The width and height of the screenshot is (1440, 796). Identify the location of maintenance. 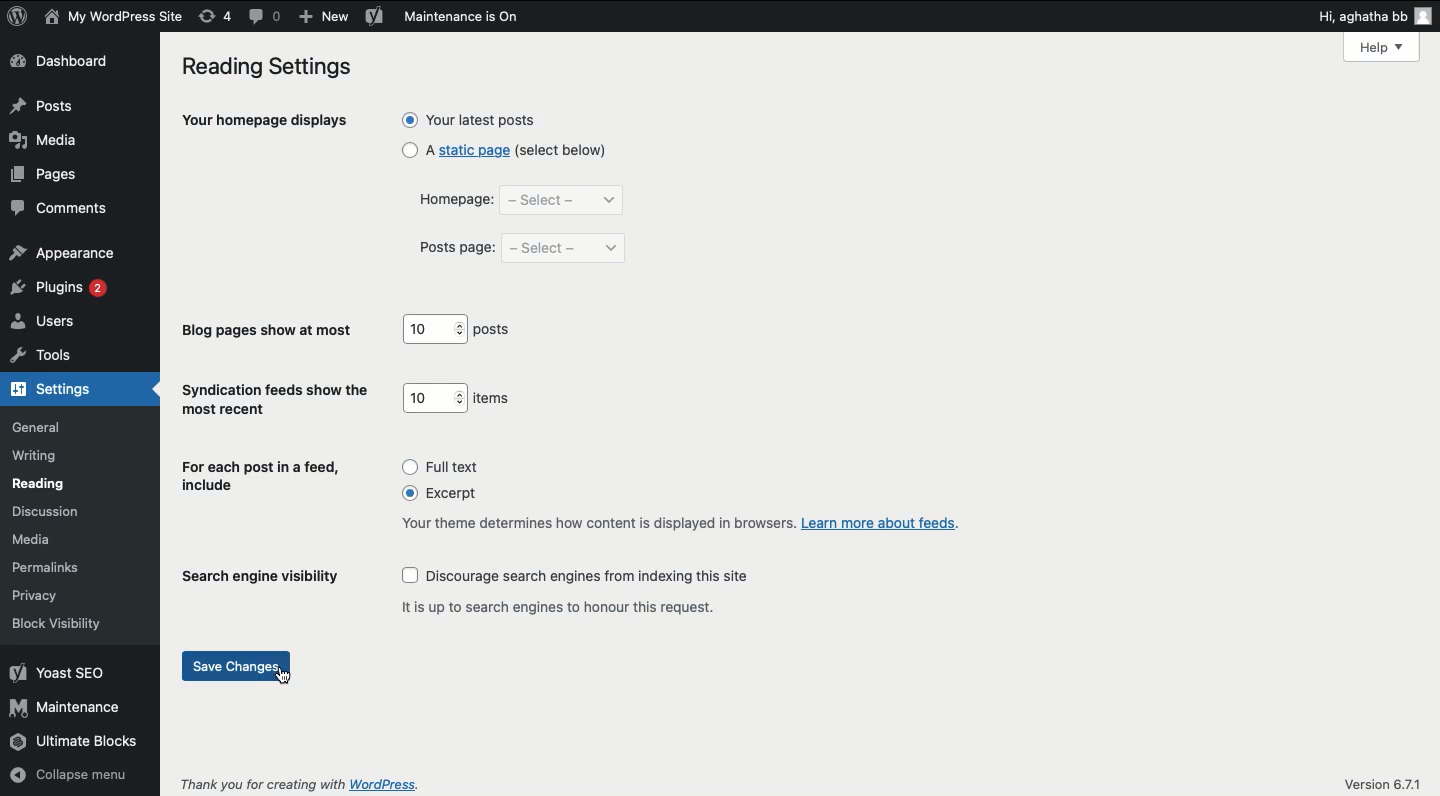
(64, 707).